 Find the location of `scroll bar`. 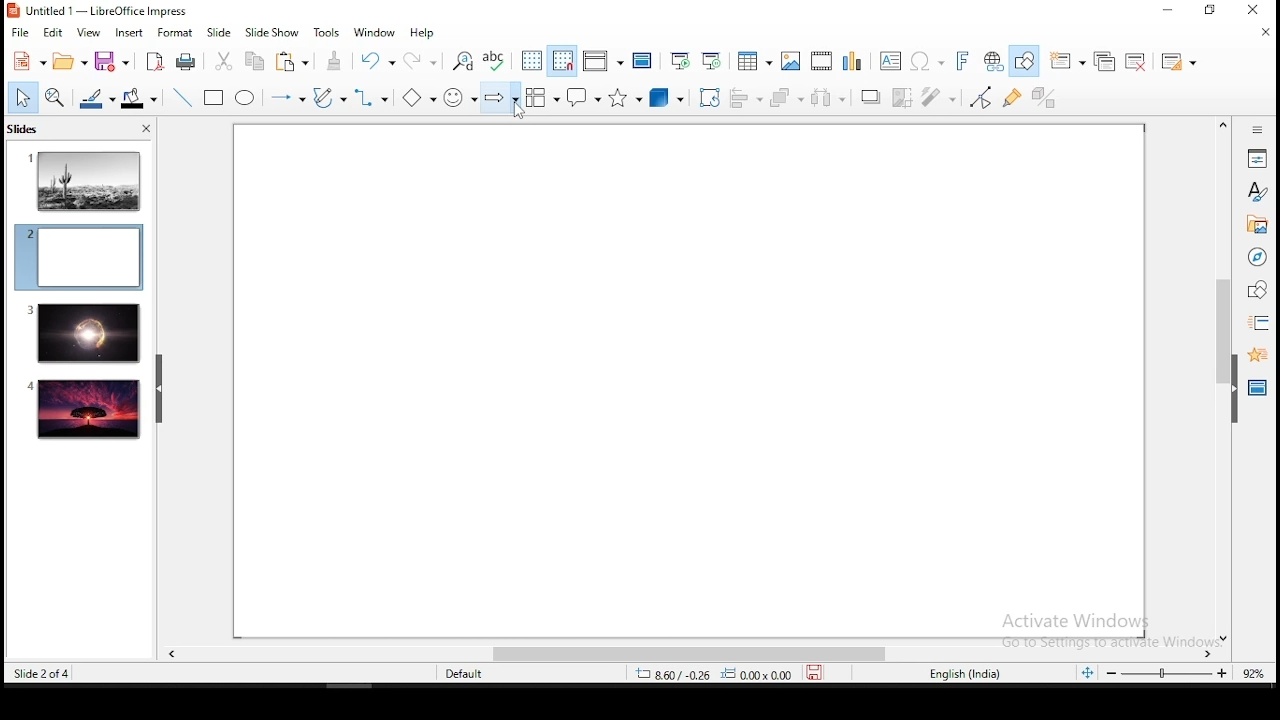

scroll bar is located at coordinates (681, 654).